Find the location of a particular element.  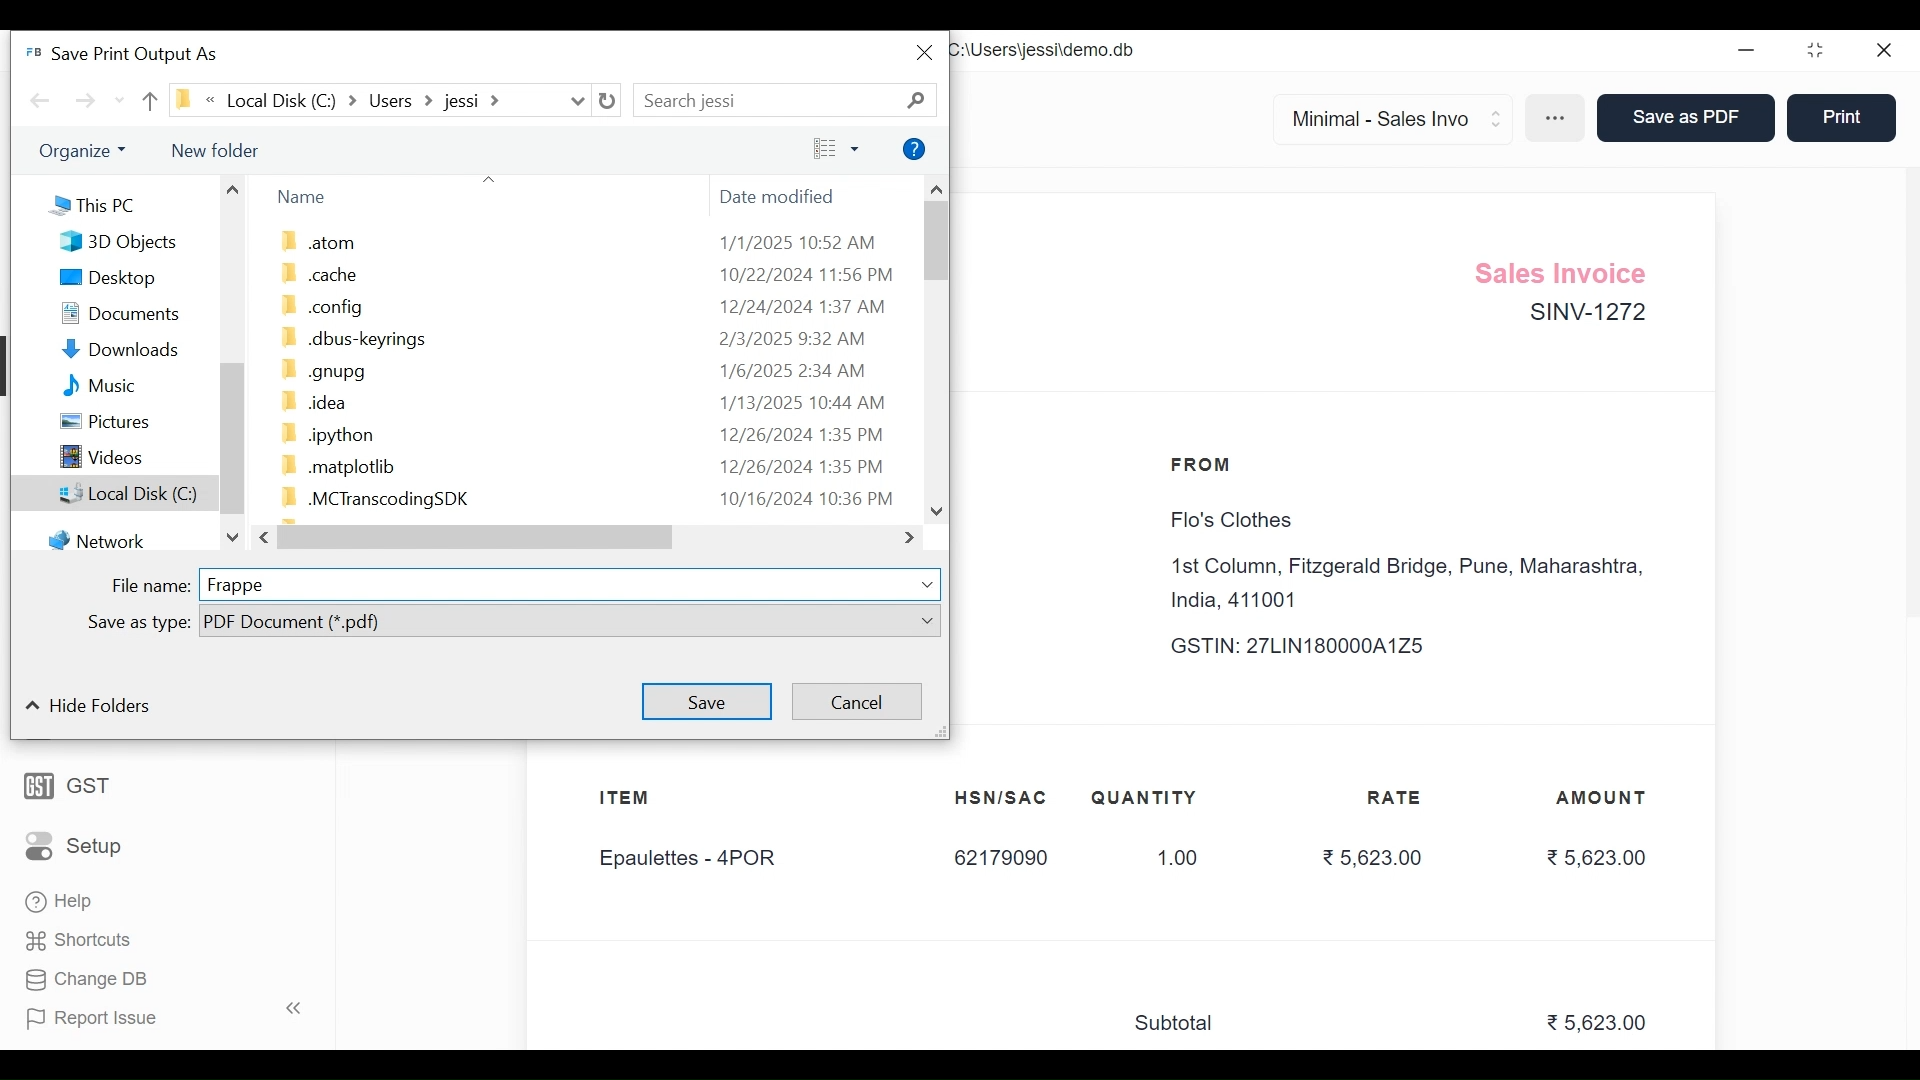

Close is located at coordinates (1885, 52).